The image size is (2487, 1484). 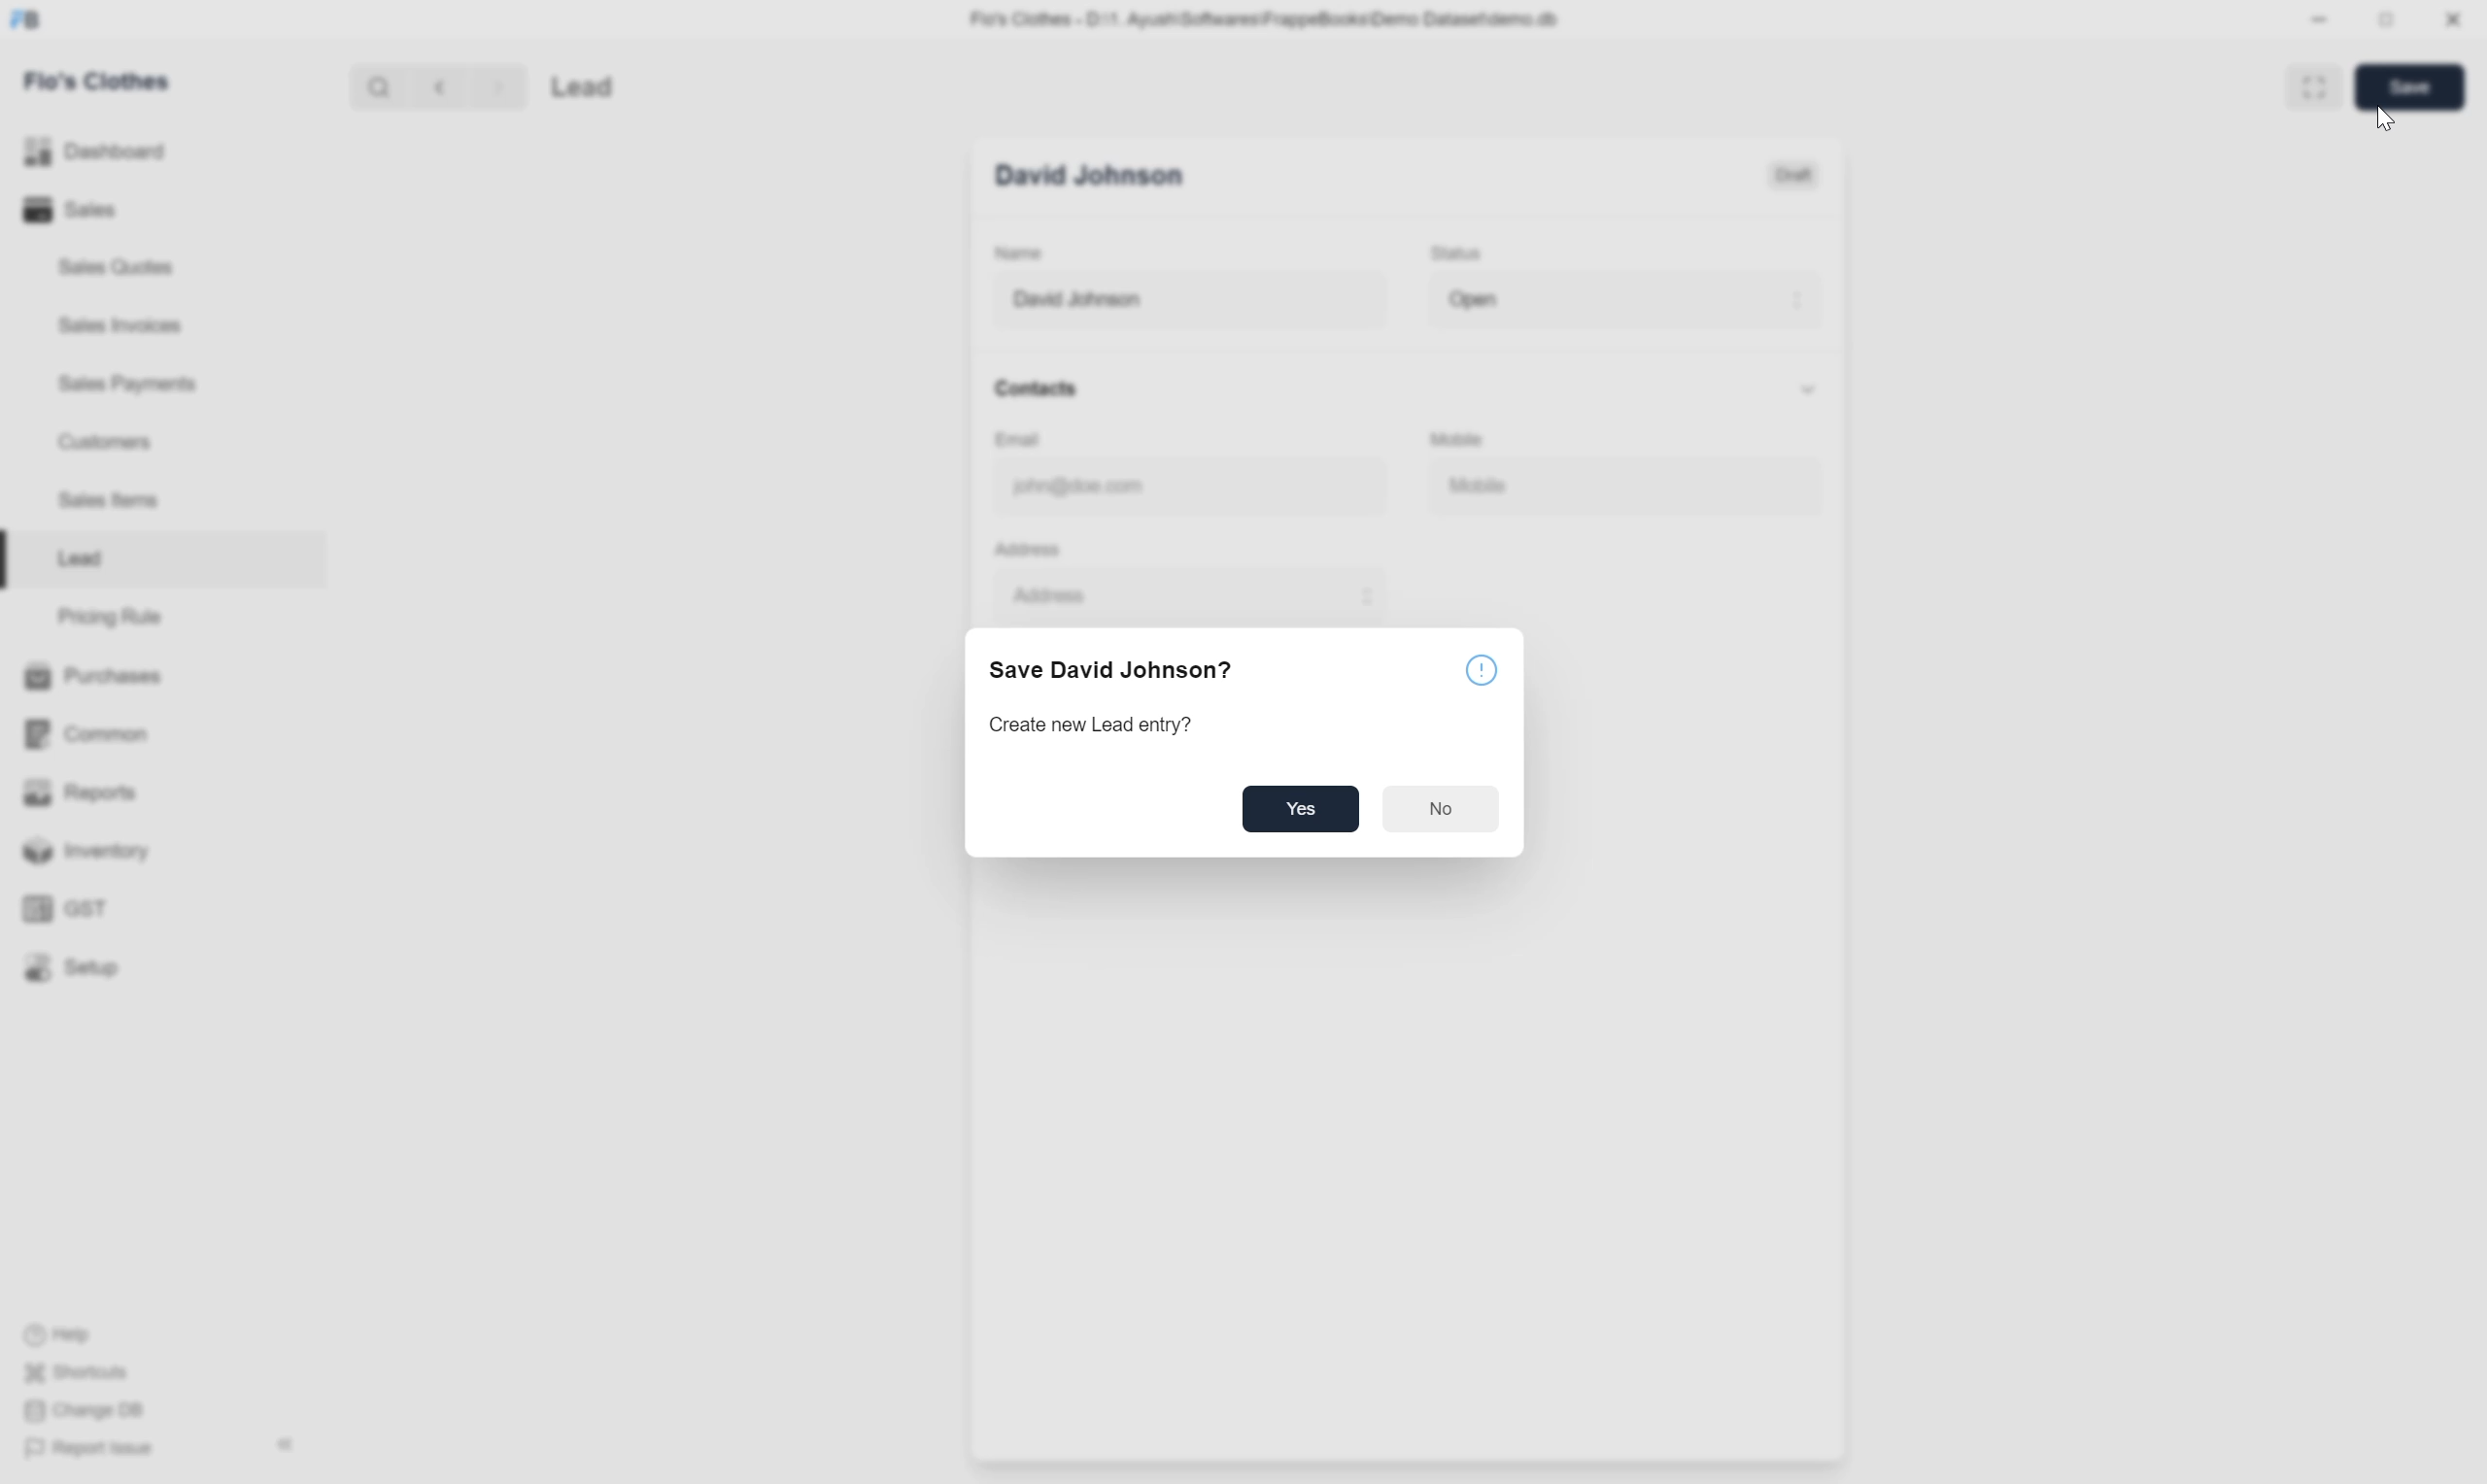 What do you see at coordinates (79, 558) in the screenshot?
I see `Lead` at bounding box center [79, 558].